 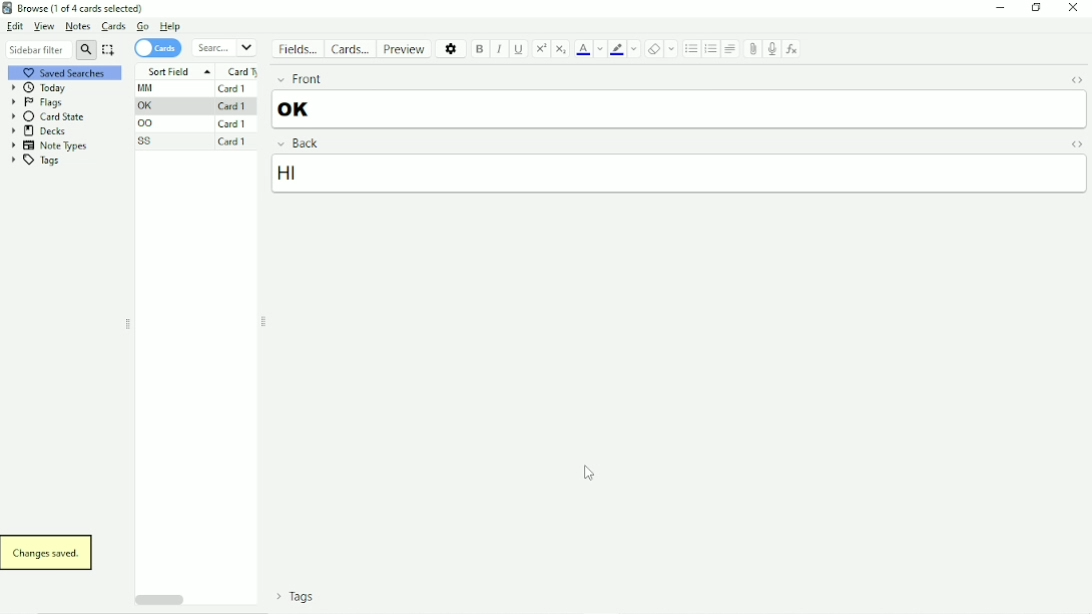 What do you see at coordinates (143, 26) in the screenshot?
I see `Go` at bounding box center [143, 26].